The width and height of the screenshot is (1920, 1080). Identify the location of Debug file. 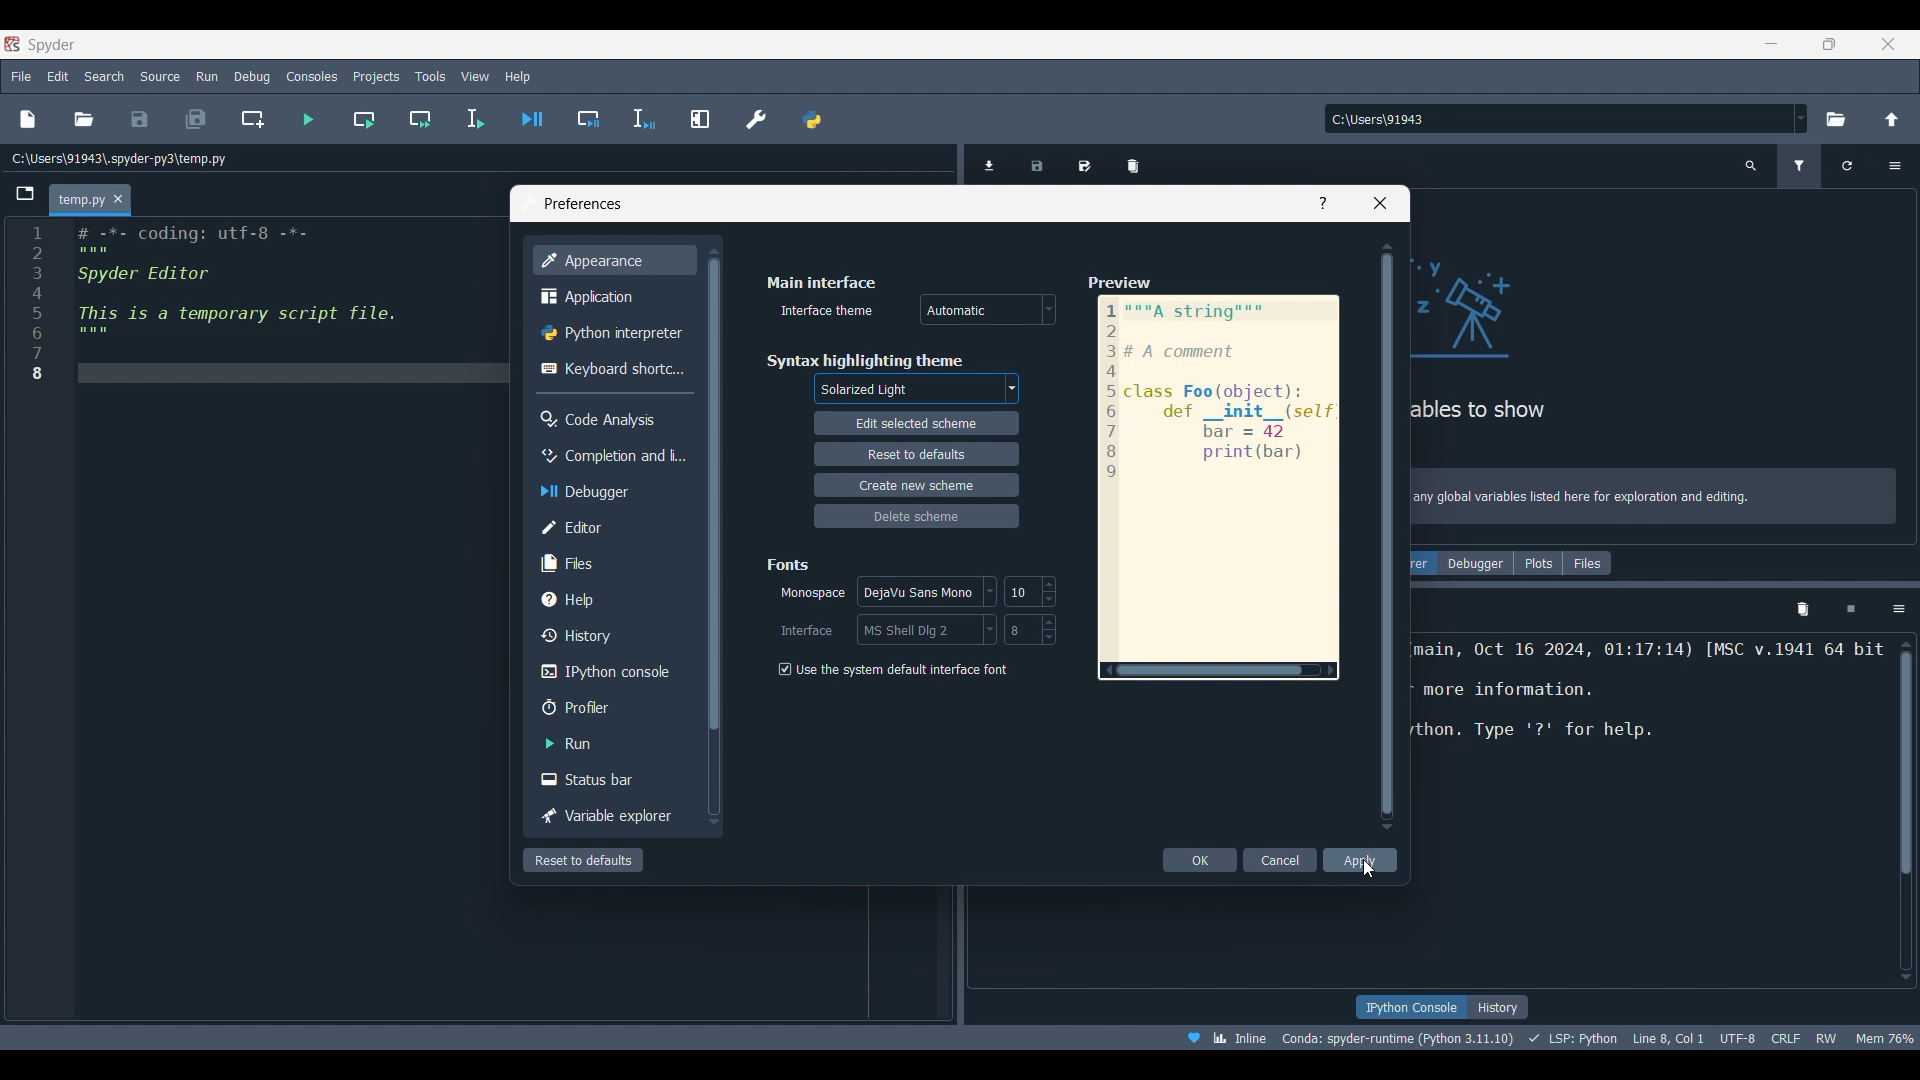
(532, 118).